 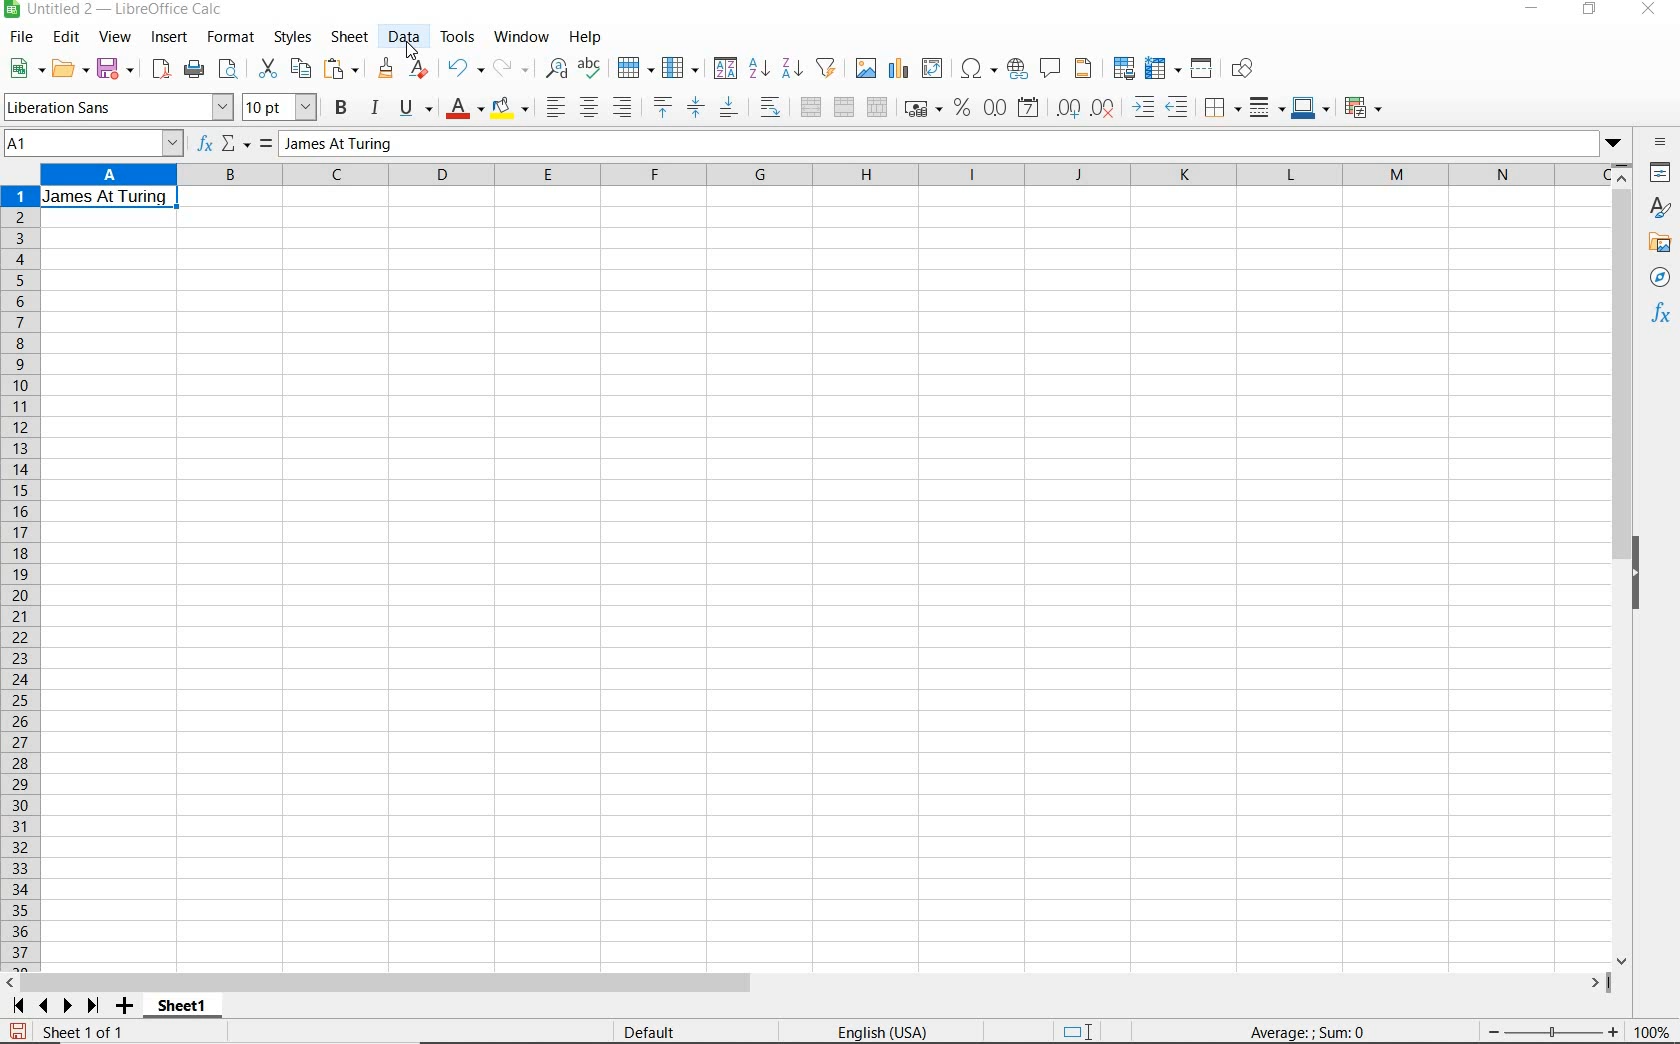 I want to click on save, so click(x=17, y=1029).